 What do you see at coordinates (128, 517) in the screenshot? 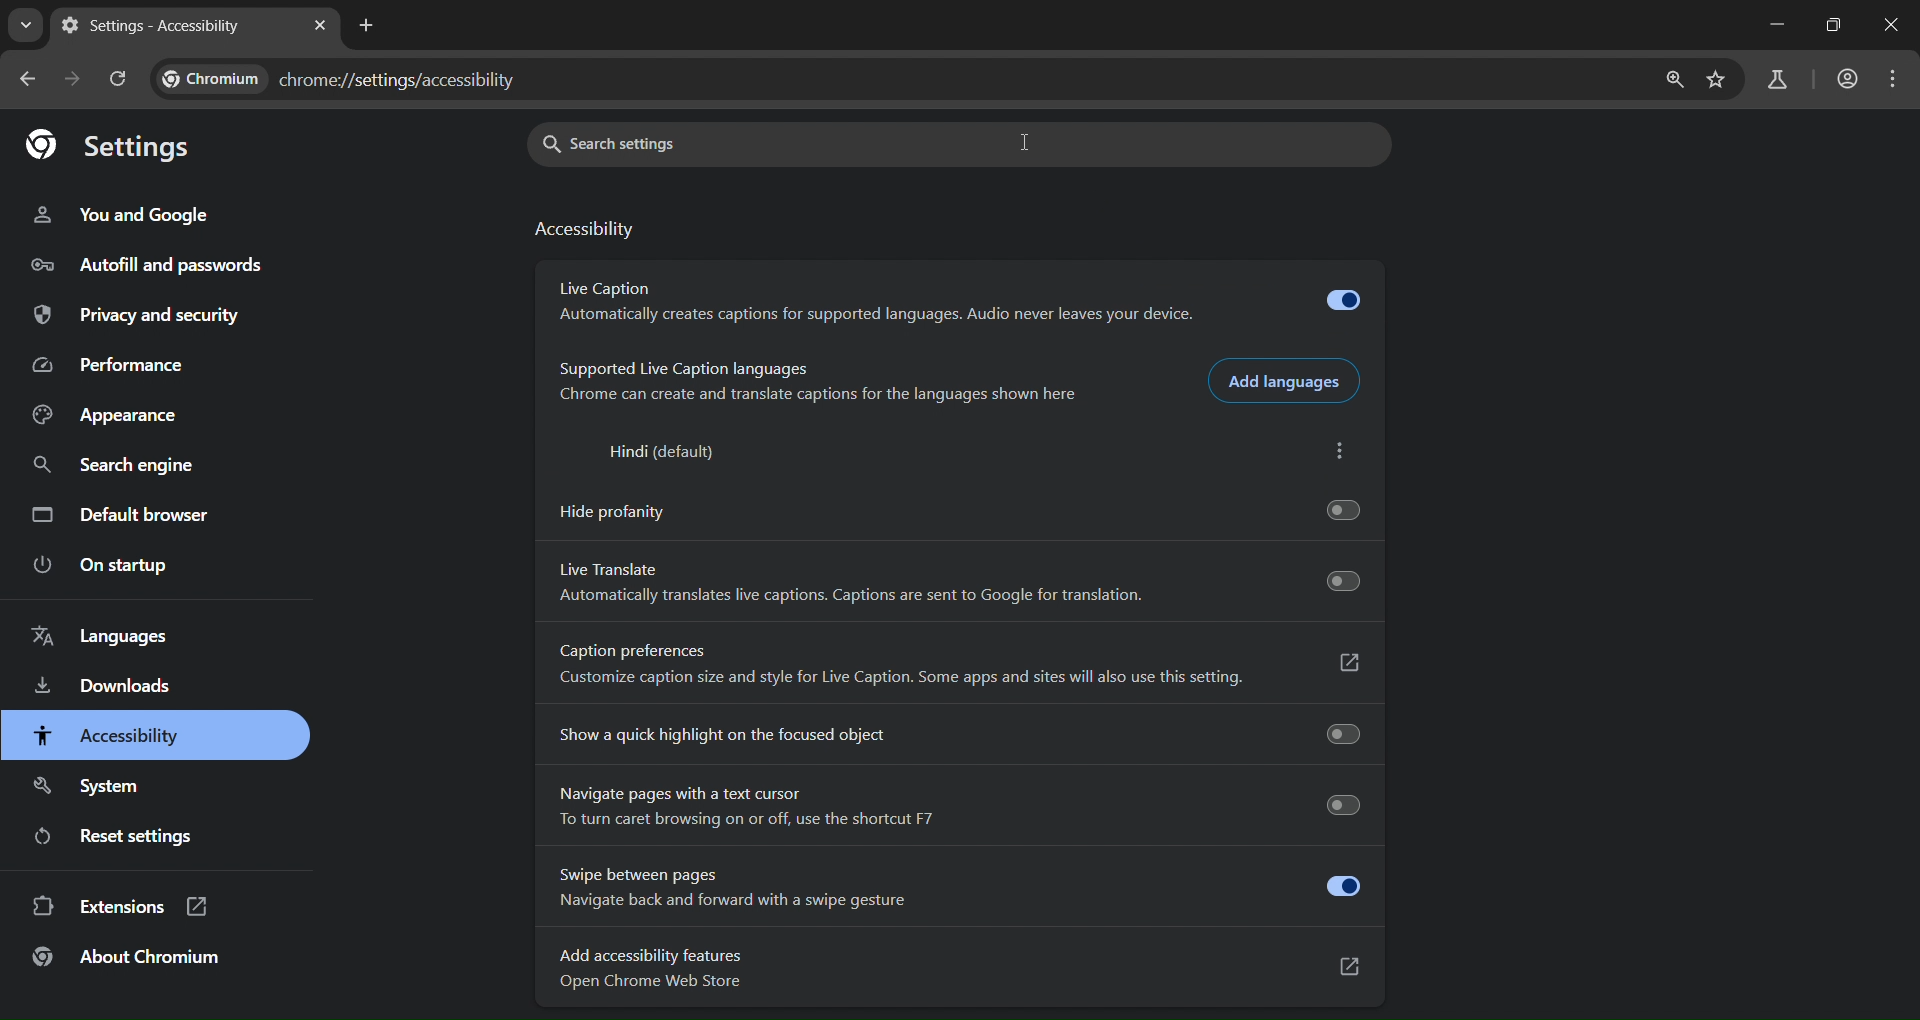
I see `default browser` at bounding box center [128, 517].